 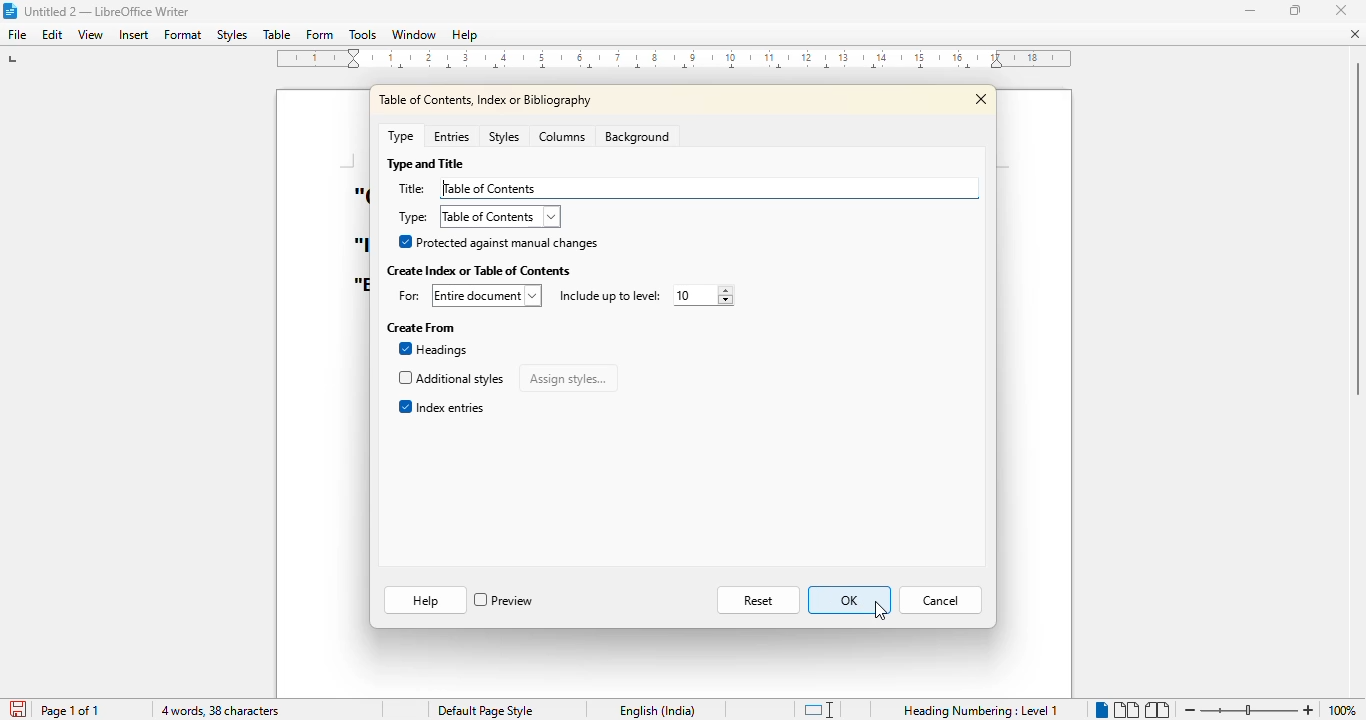 I want to click on table of contents, so click(x=709, y=188).